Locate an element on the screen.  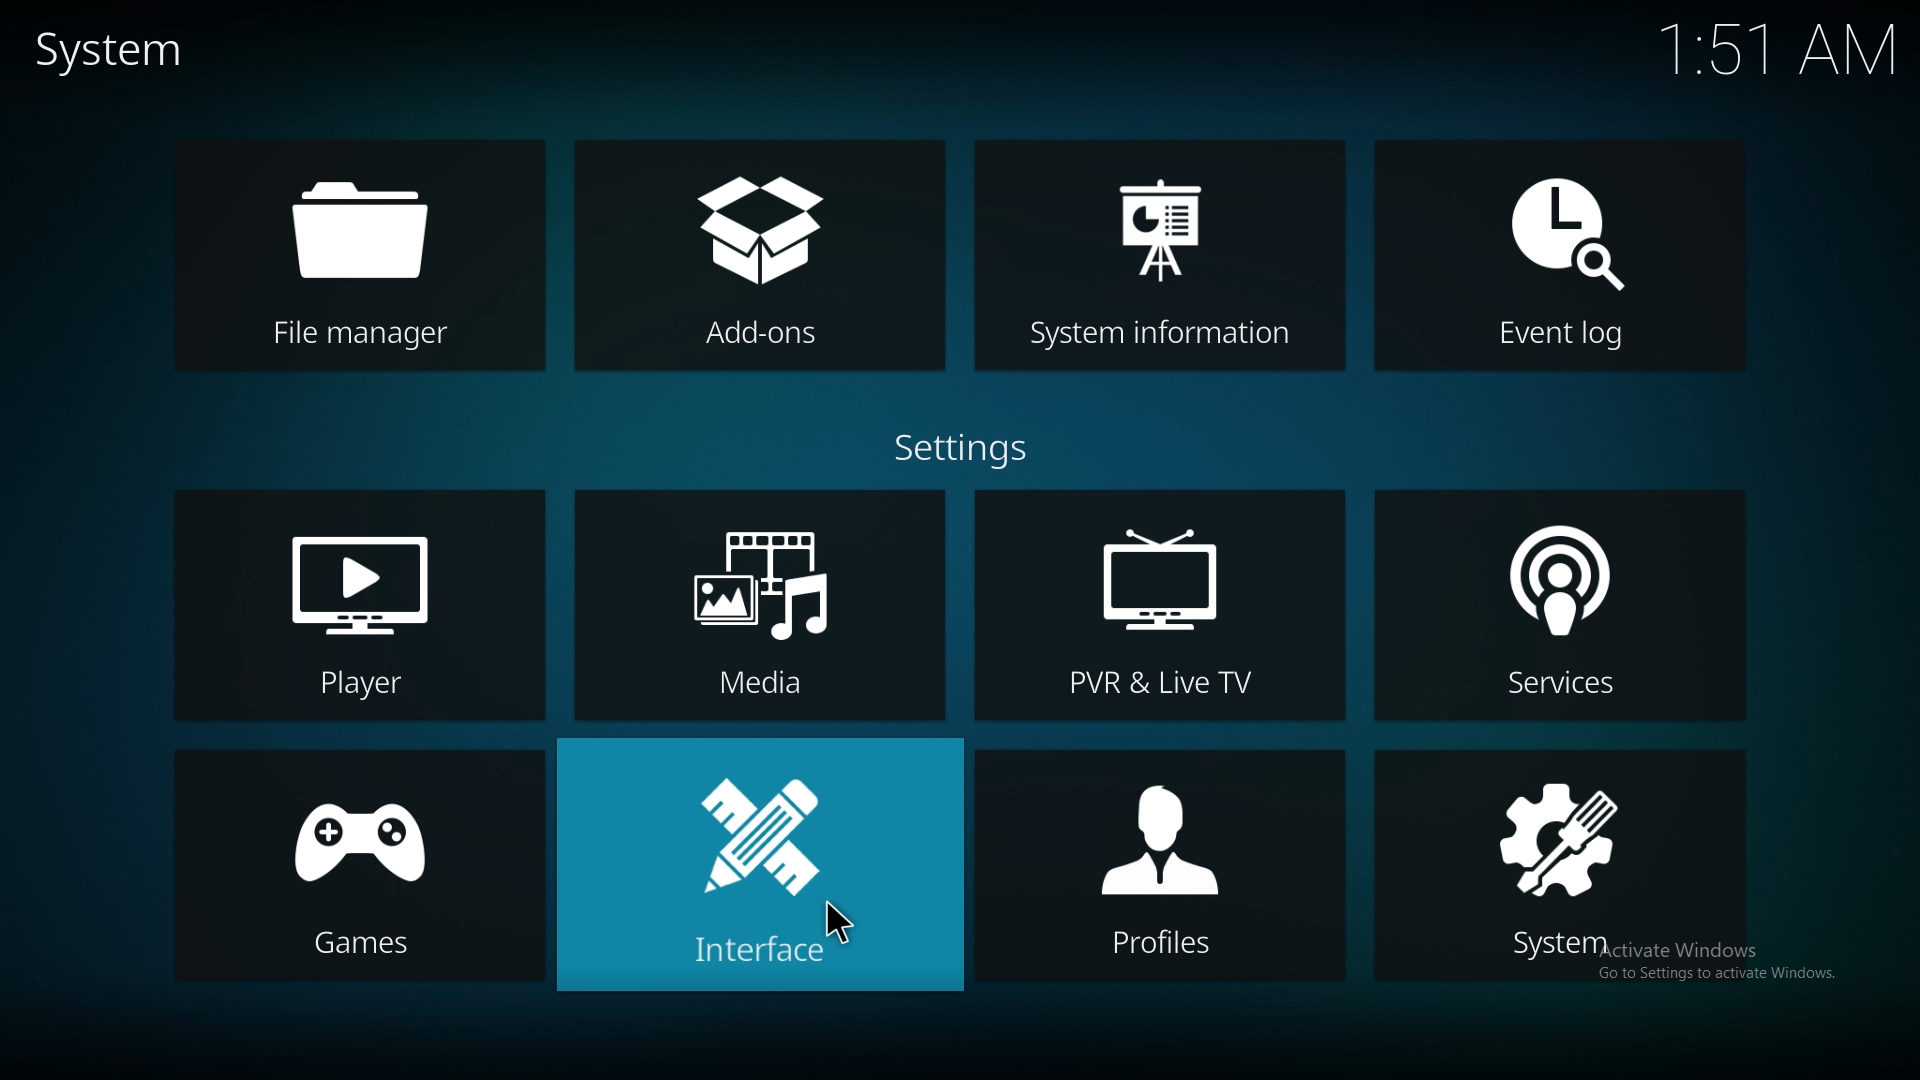
interface is located at coordinates (759, 864).